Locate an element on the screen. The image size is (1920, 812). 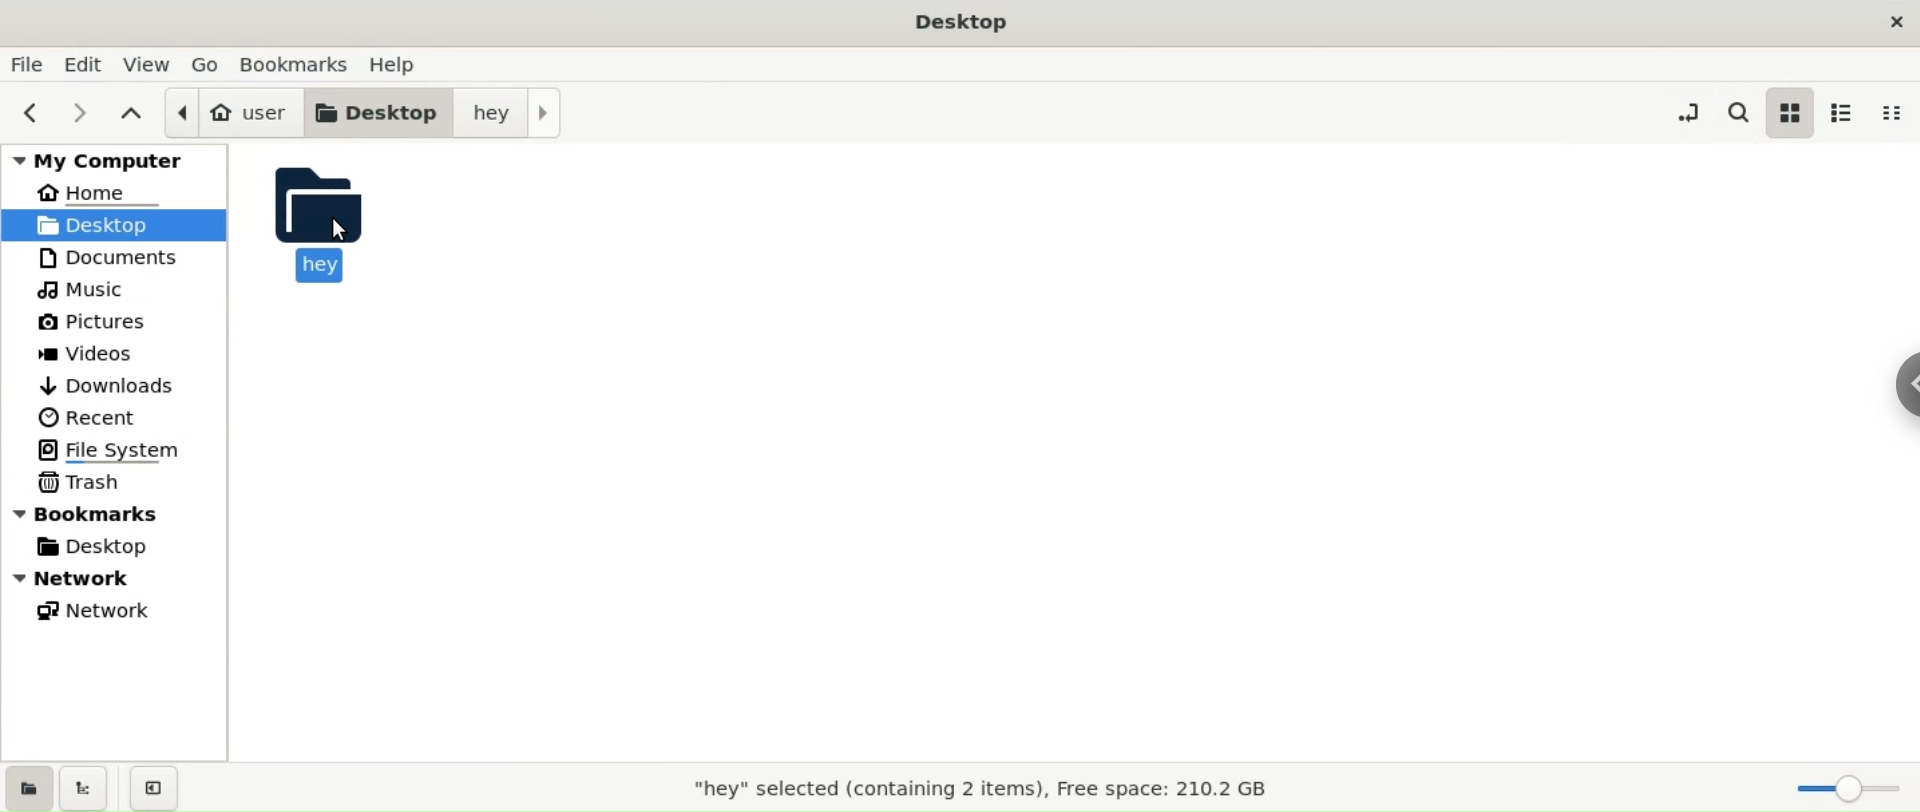
network is located at coordinates (96, 611).